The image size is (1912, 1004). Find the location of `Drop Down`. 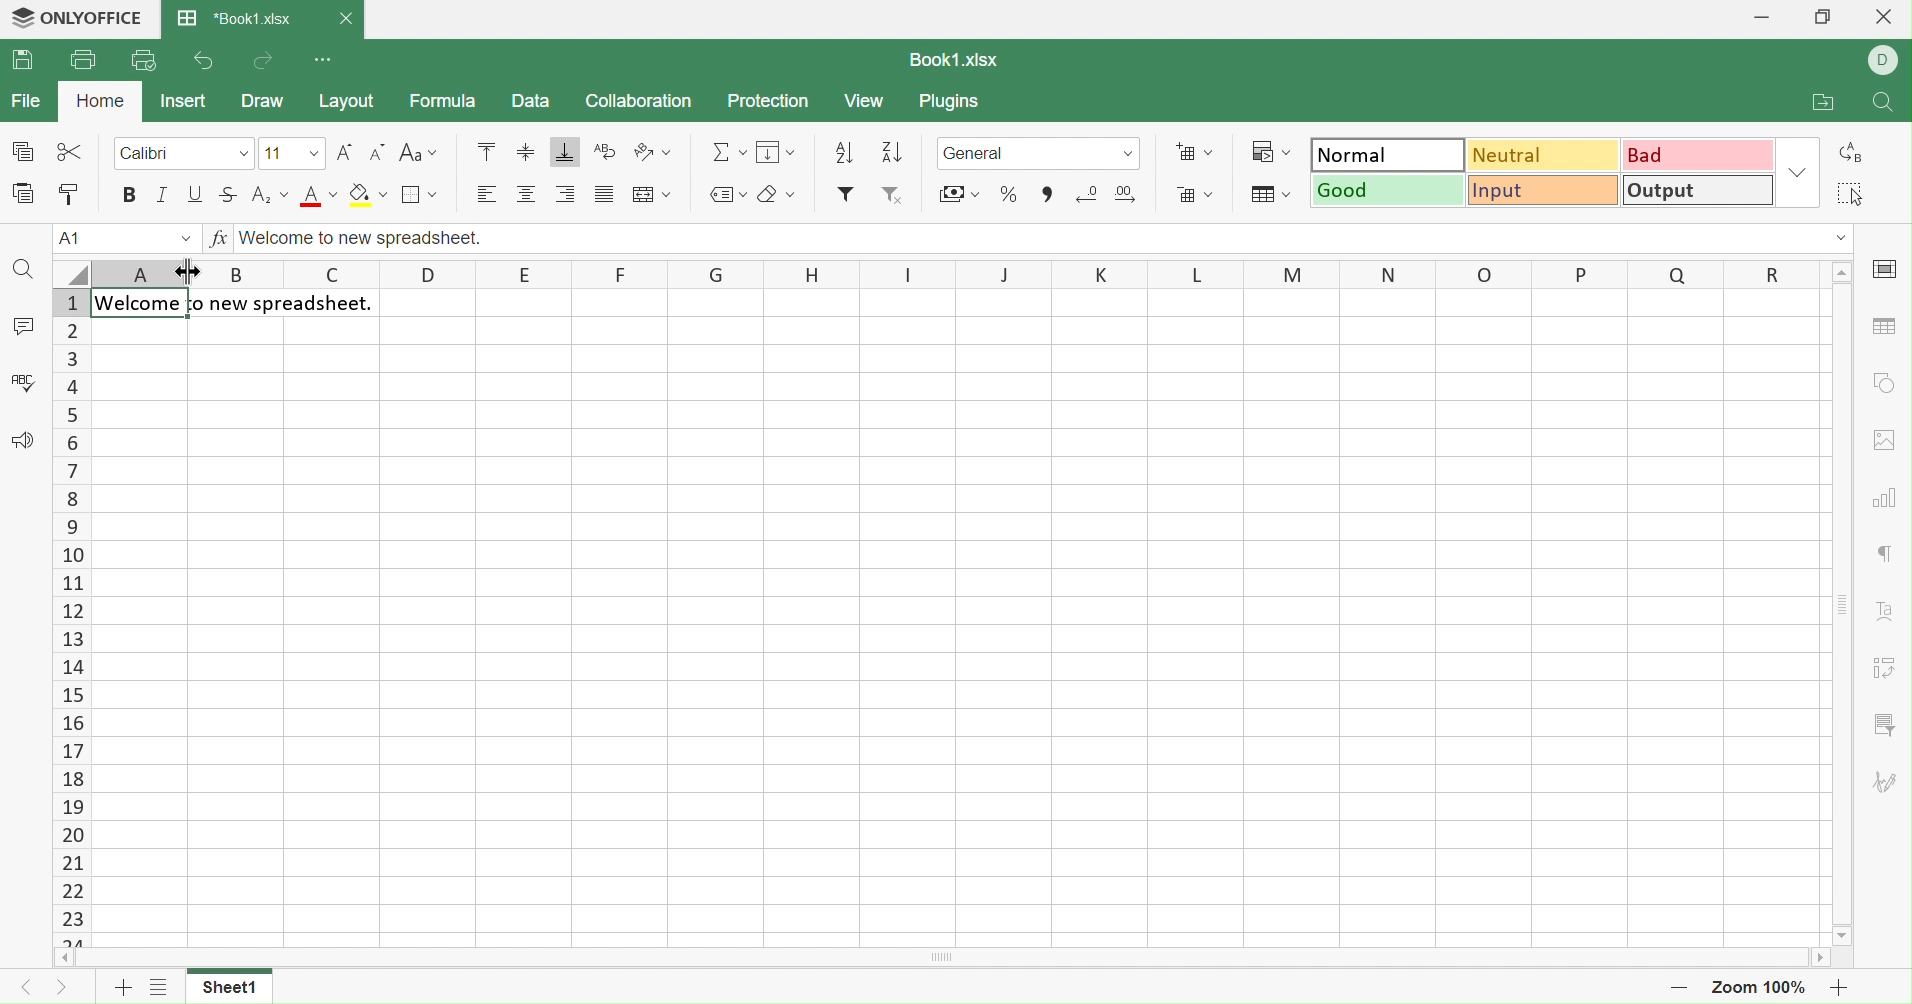

Drop Down is located at coordinates (246, 153).